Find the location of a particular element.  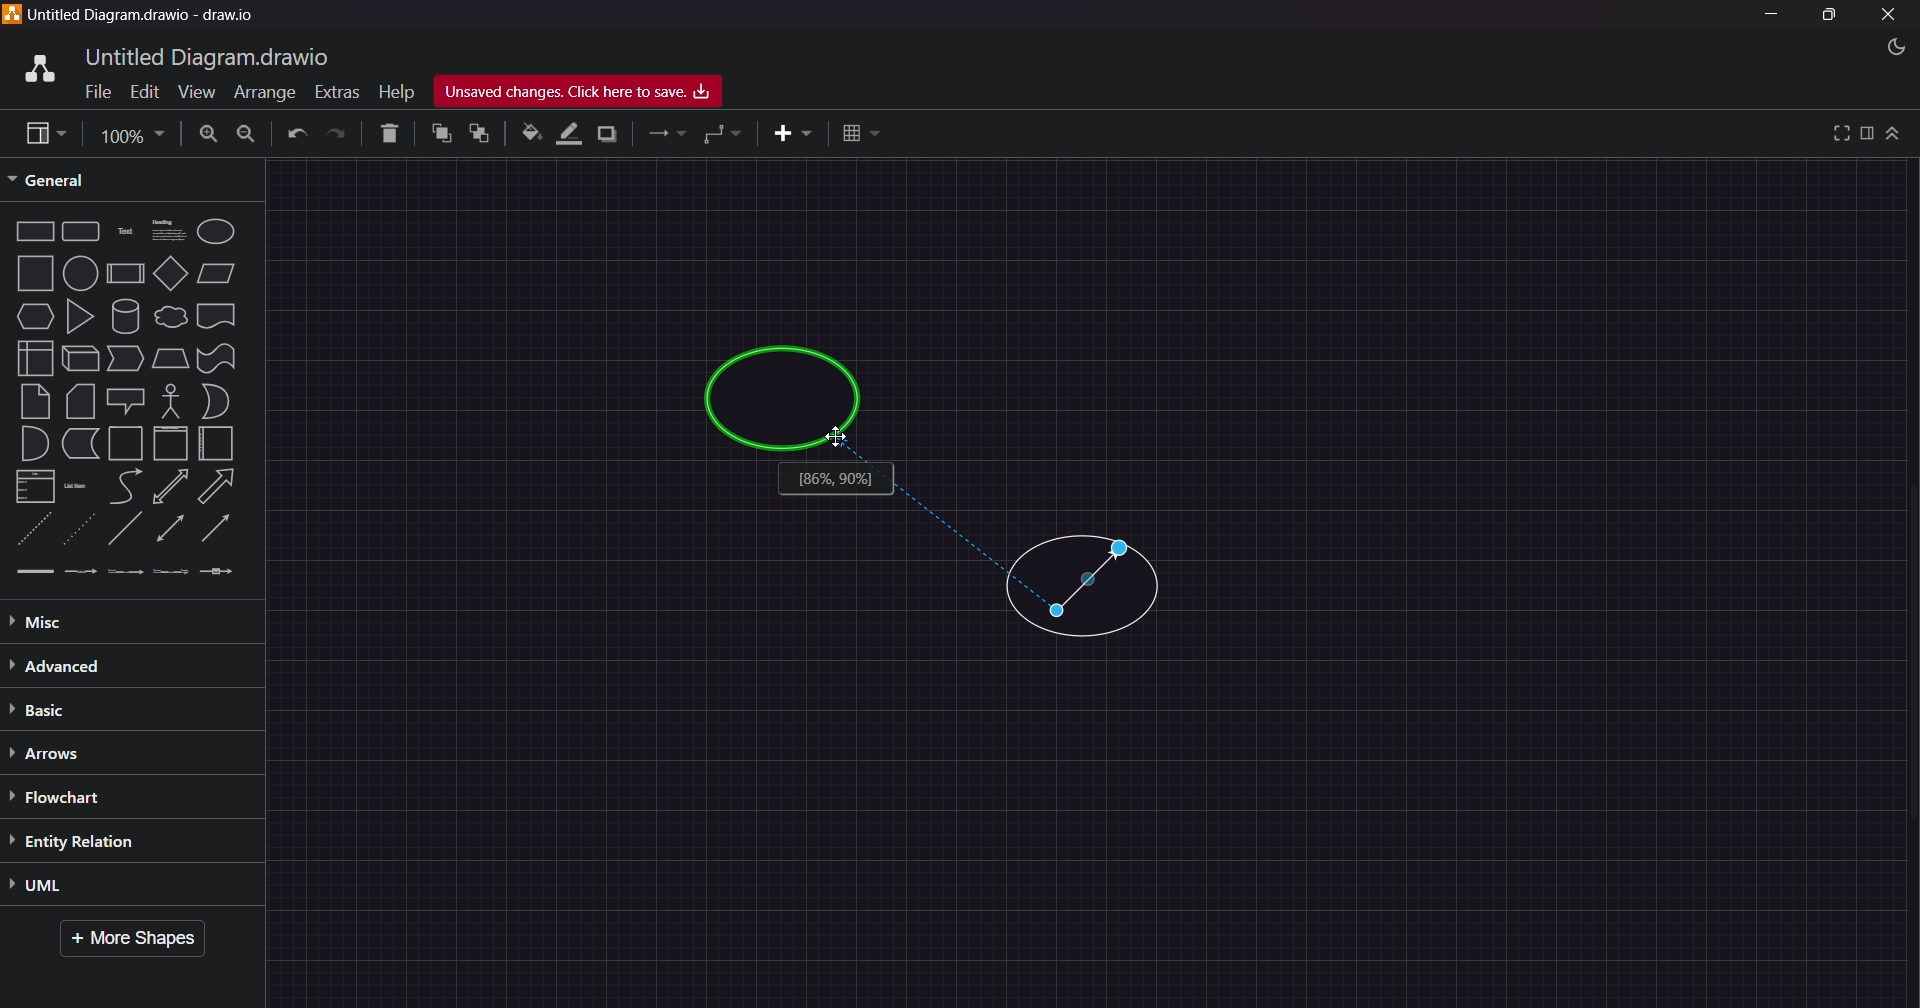

shadow is located at coordinates (611, 133).